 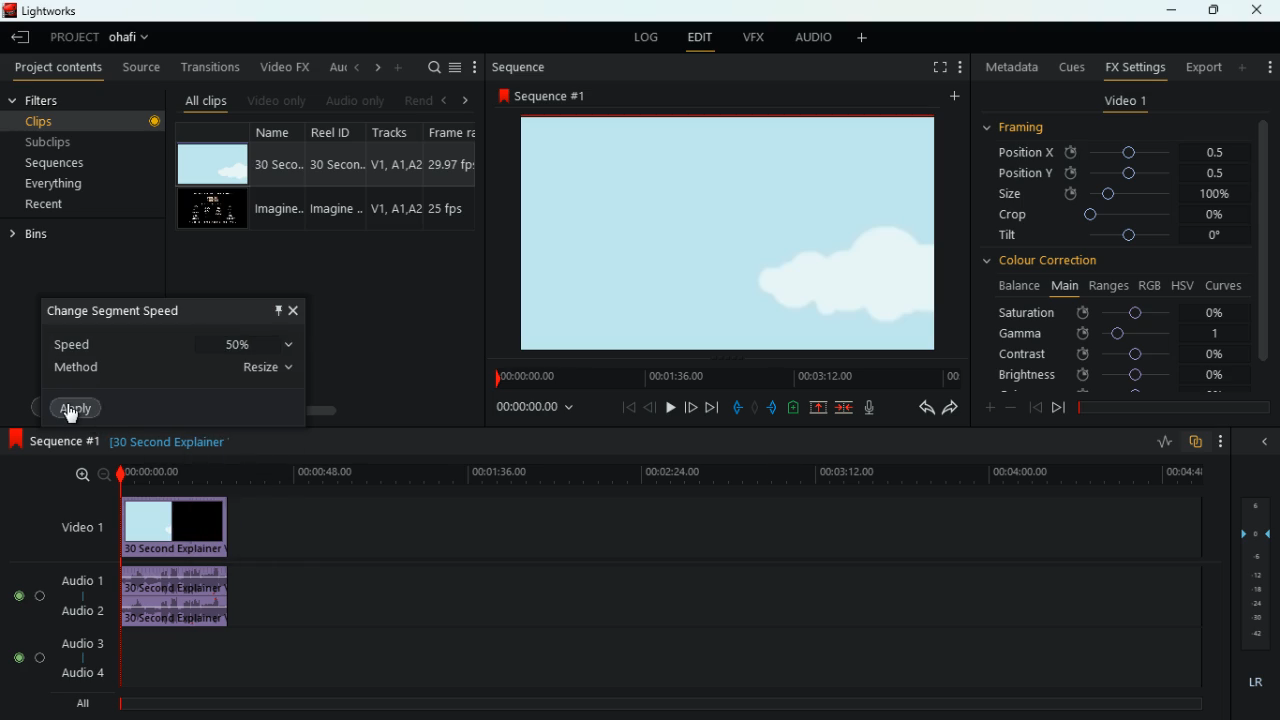 What do you see at coordinates (390, 177) in the screenshot?
I see `tracks` at bounding box center [390, 177].